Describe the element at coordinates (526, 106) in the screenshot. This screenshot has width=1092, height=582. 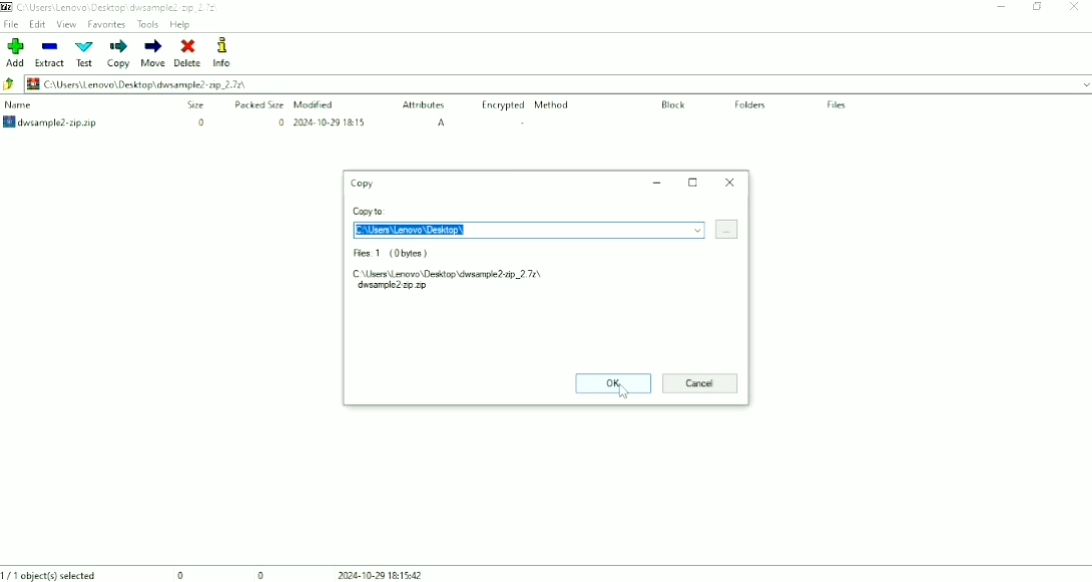
I see `Encrypted Method` at that location.